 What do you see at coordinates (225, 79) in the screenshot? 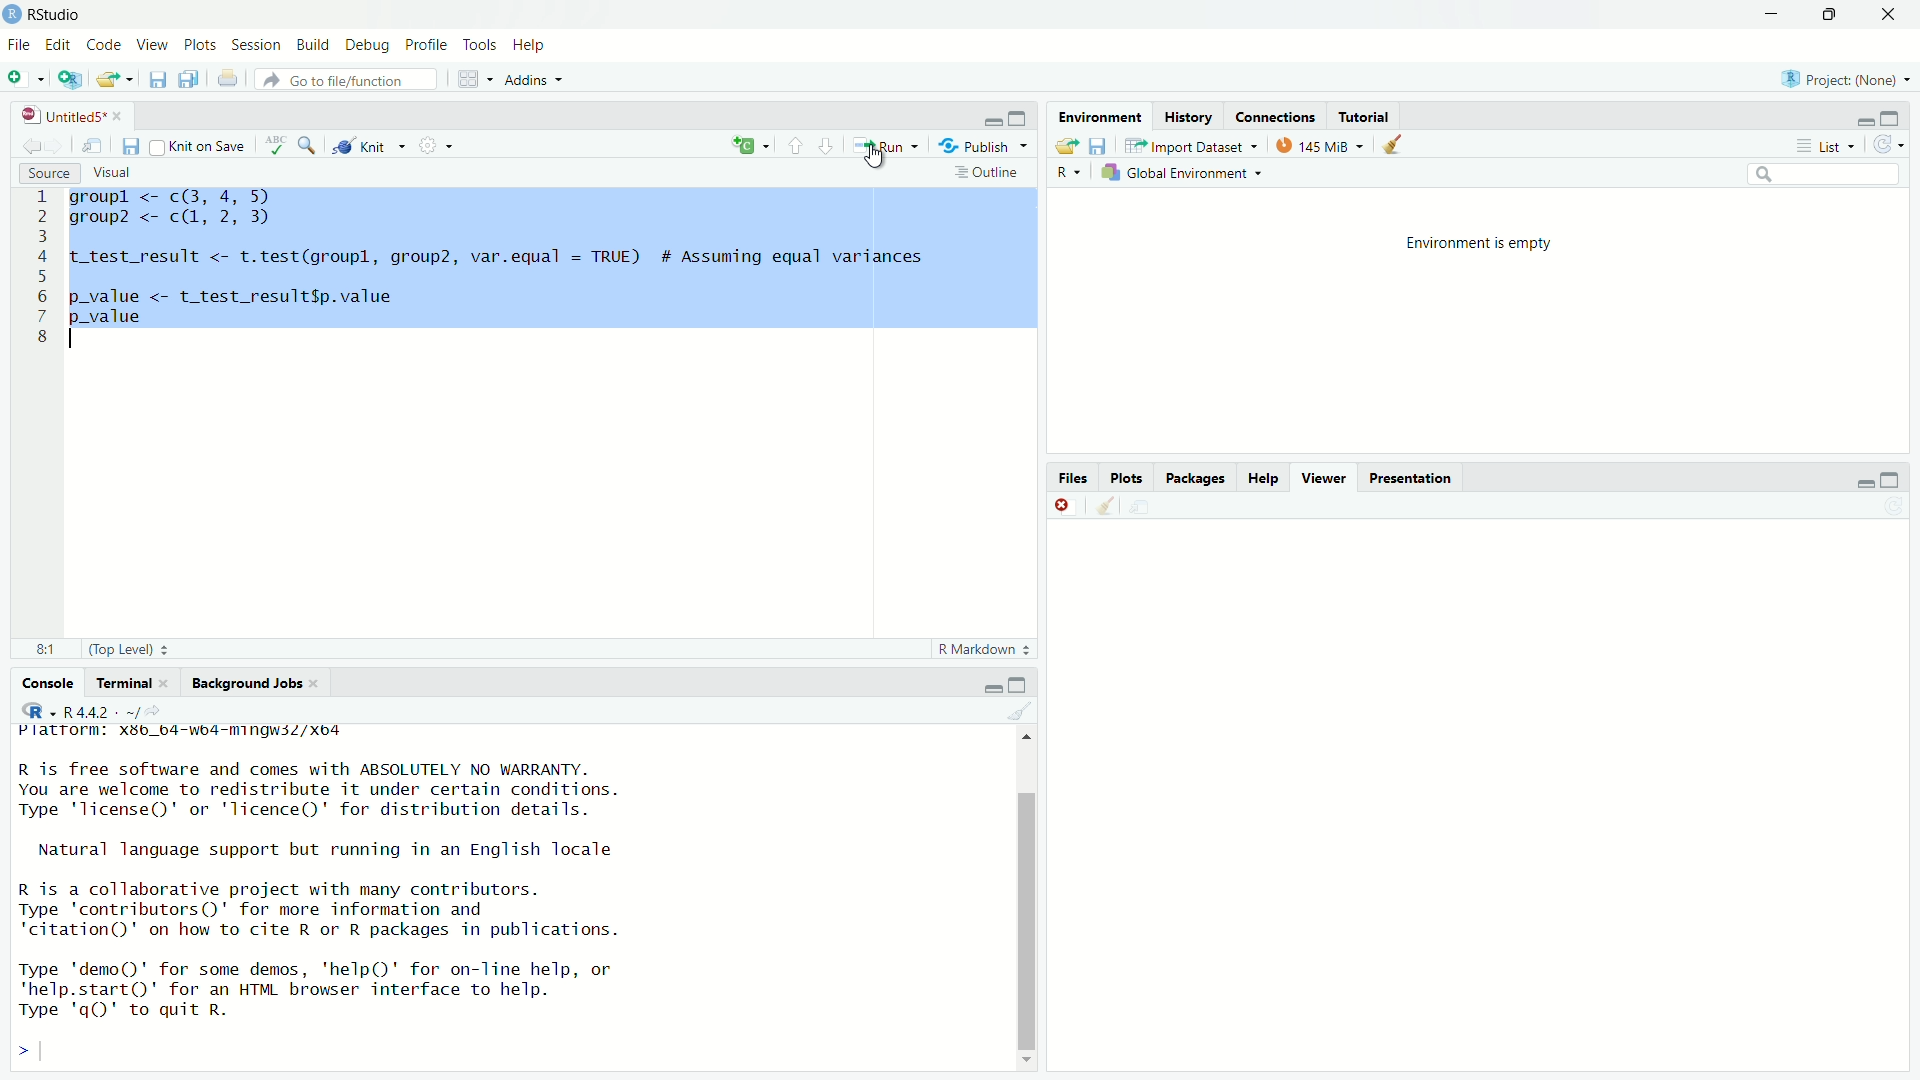
I see `print current file` at bounding box center [225, 79].